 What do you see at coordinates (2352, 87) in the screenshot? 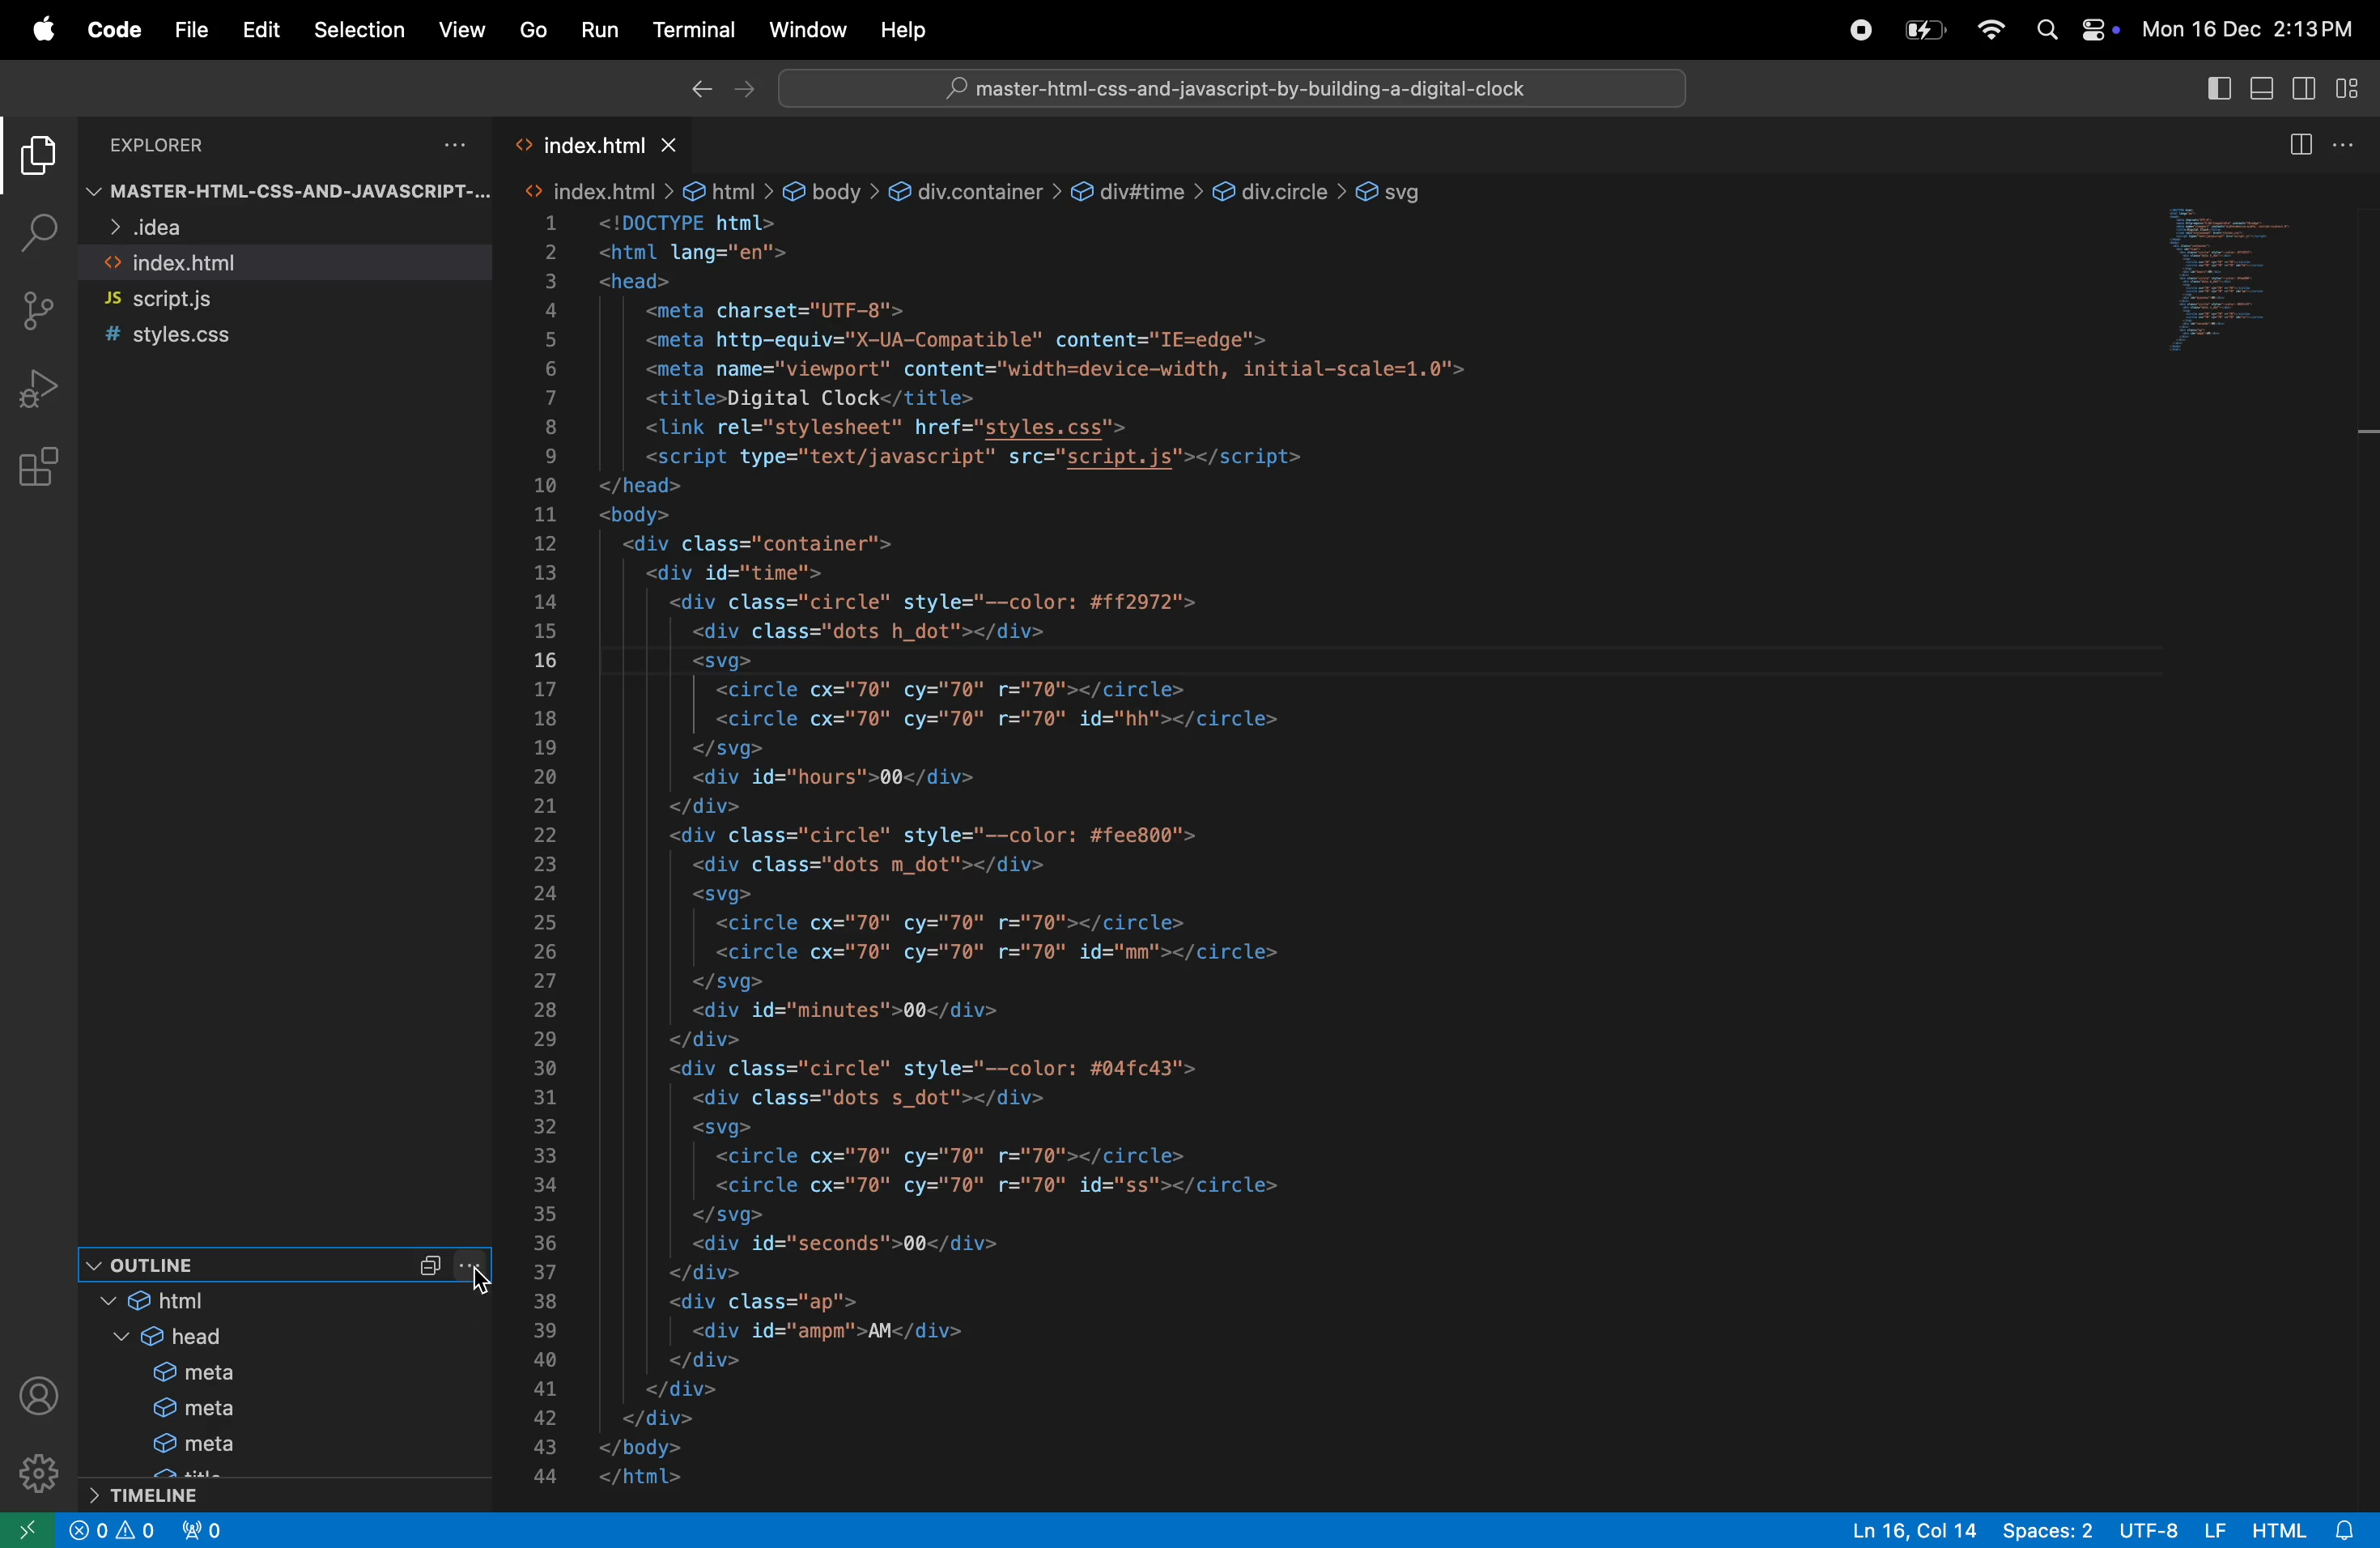
I see `customize layout` at bounding box center [2352, 87].